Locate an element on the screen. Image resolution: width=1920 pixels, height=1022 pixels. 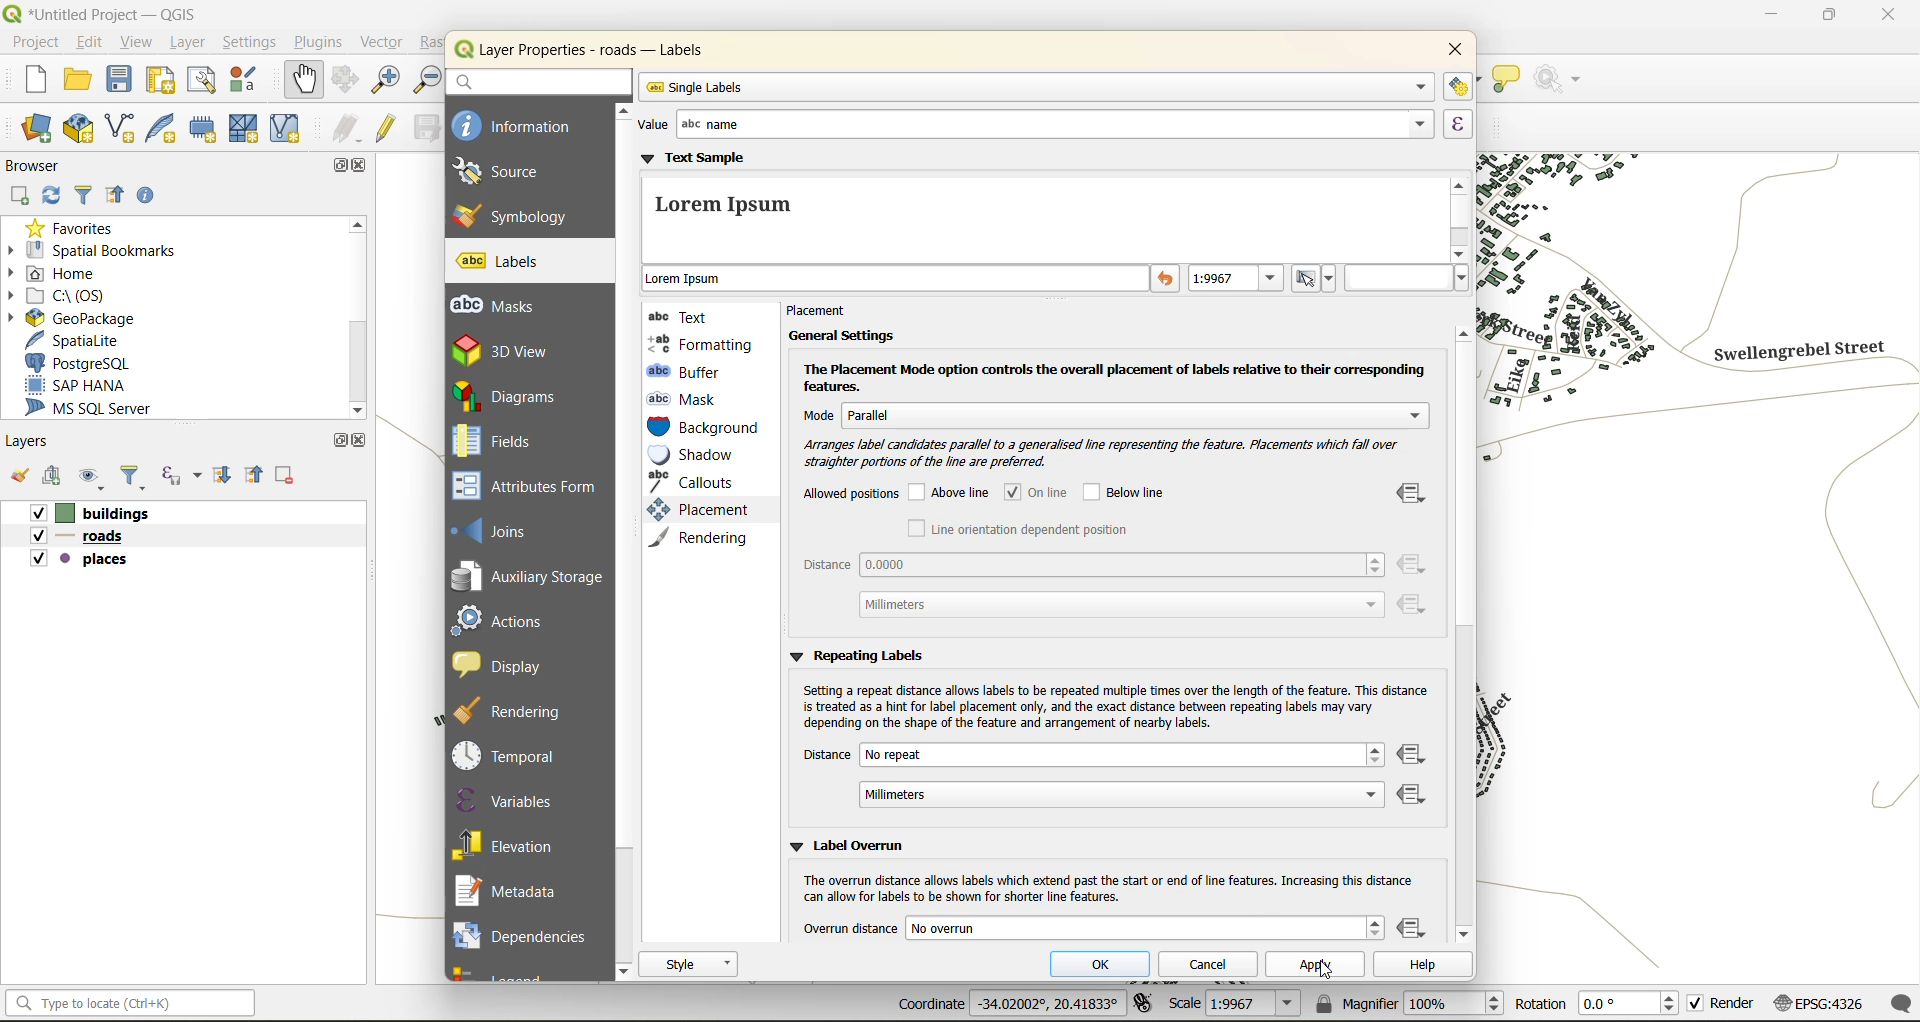
magnifier is located at coordinates (1407, 1003).